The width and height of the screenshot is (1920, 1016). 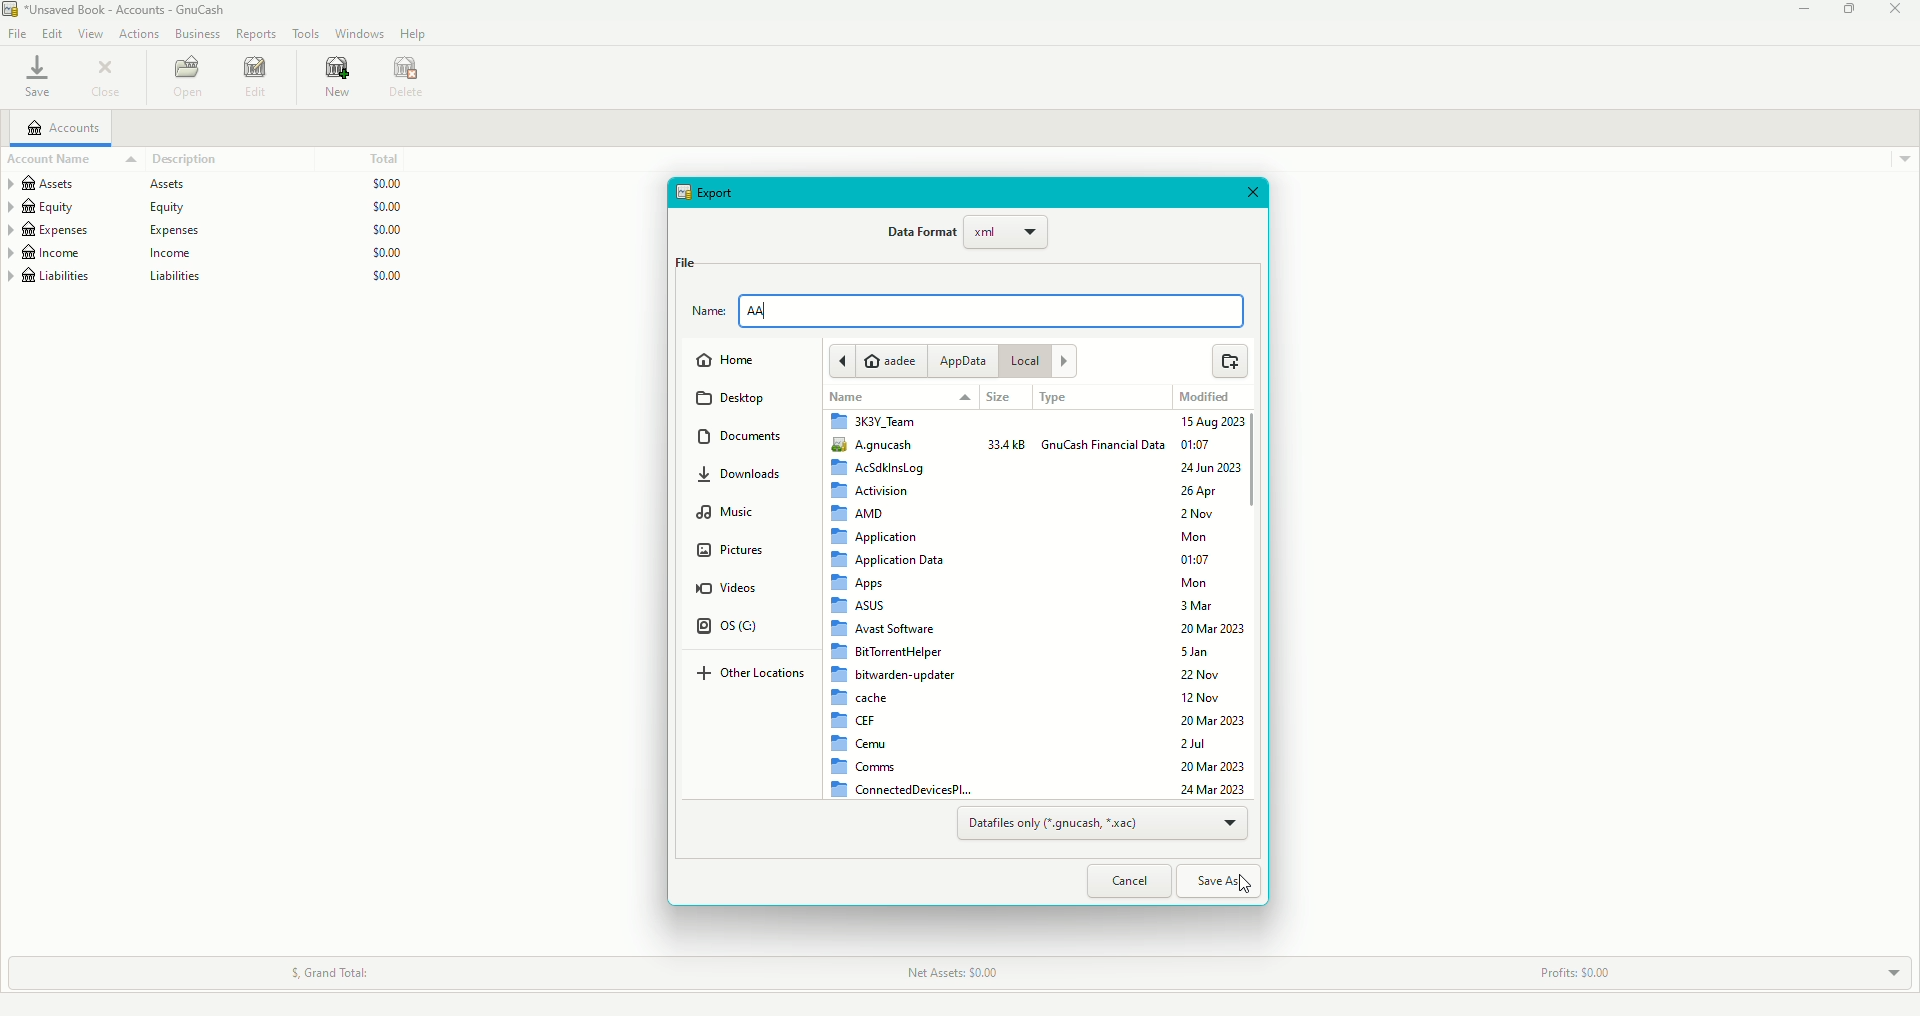 What do you see at coordinates (967, 312) in the screenshot?
I see `File name` at bounding box center [967, 312].